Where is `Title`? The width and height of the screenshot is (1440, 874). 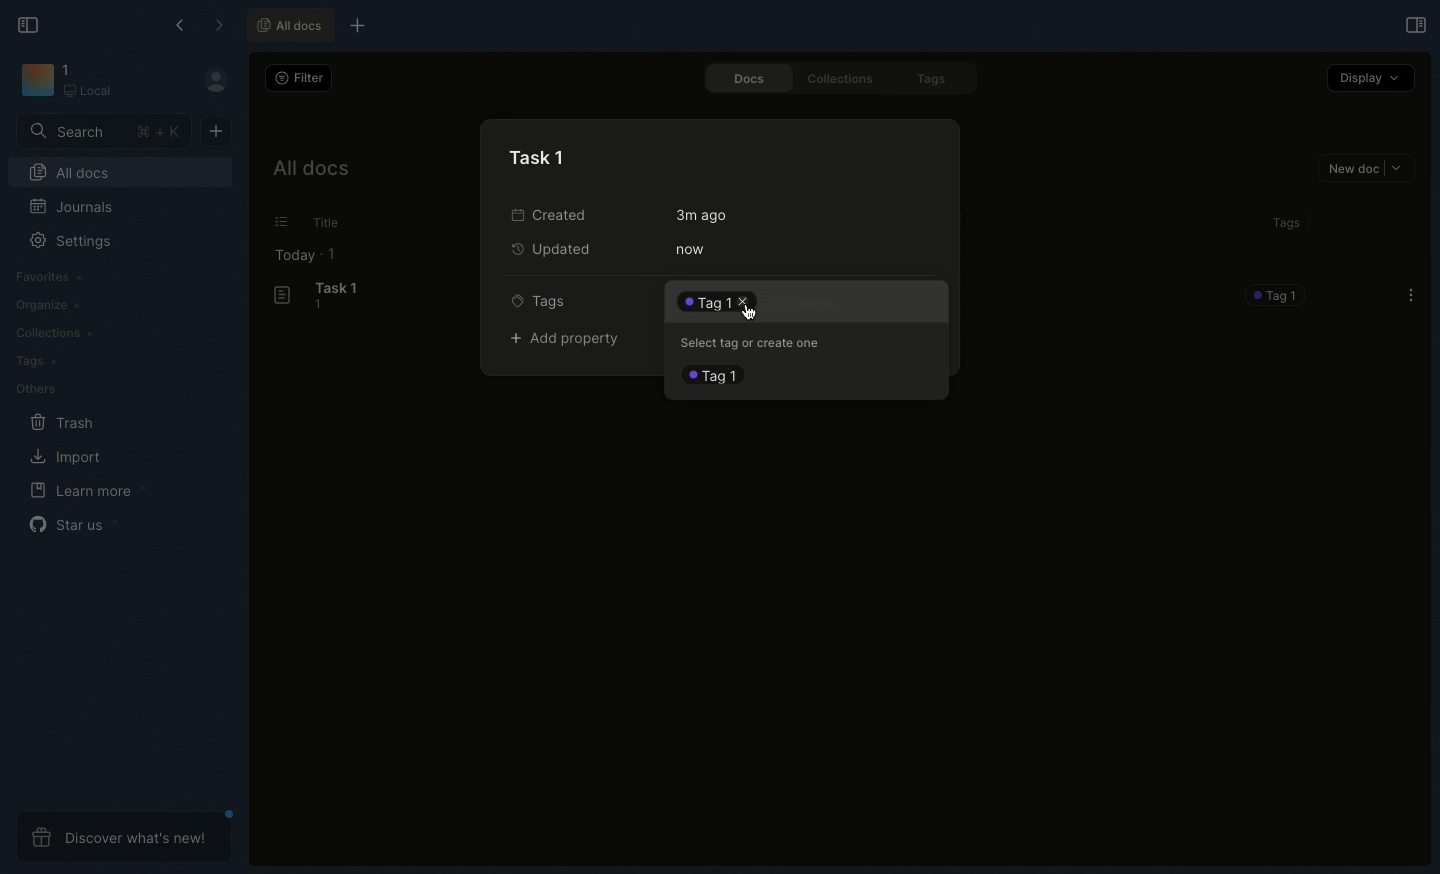
Title is located at coordinates (334, 222).